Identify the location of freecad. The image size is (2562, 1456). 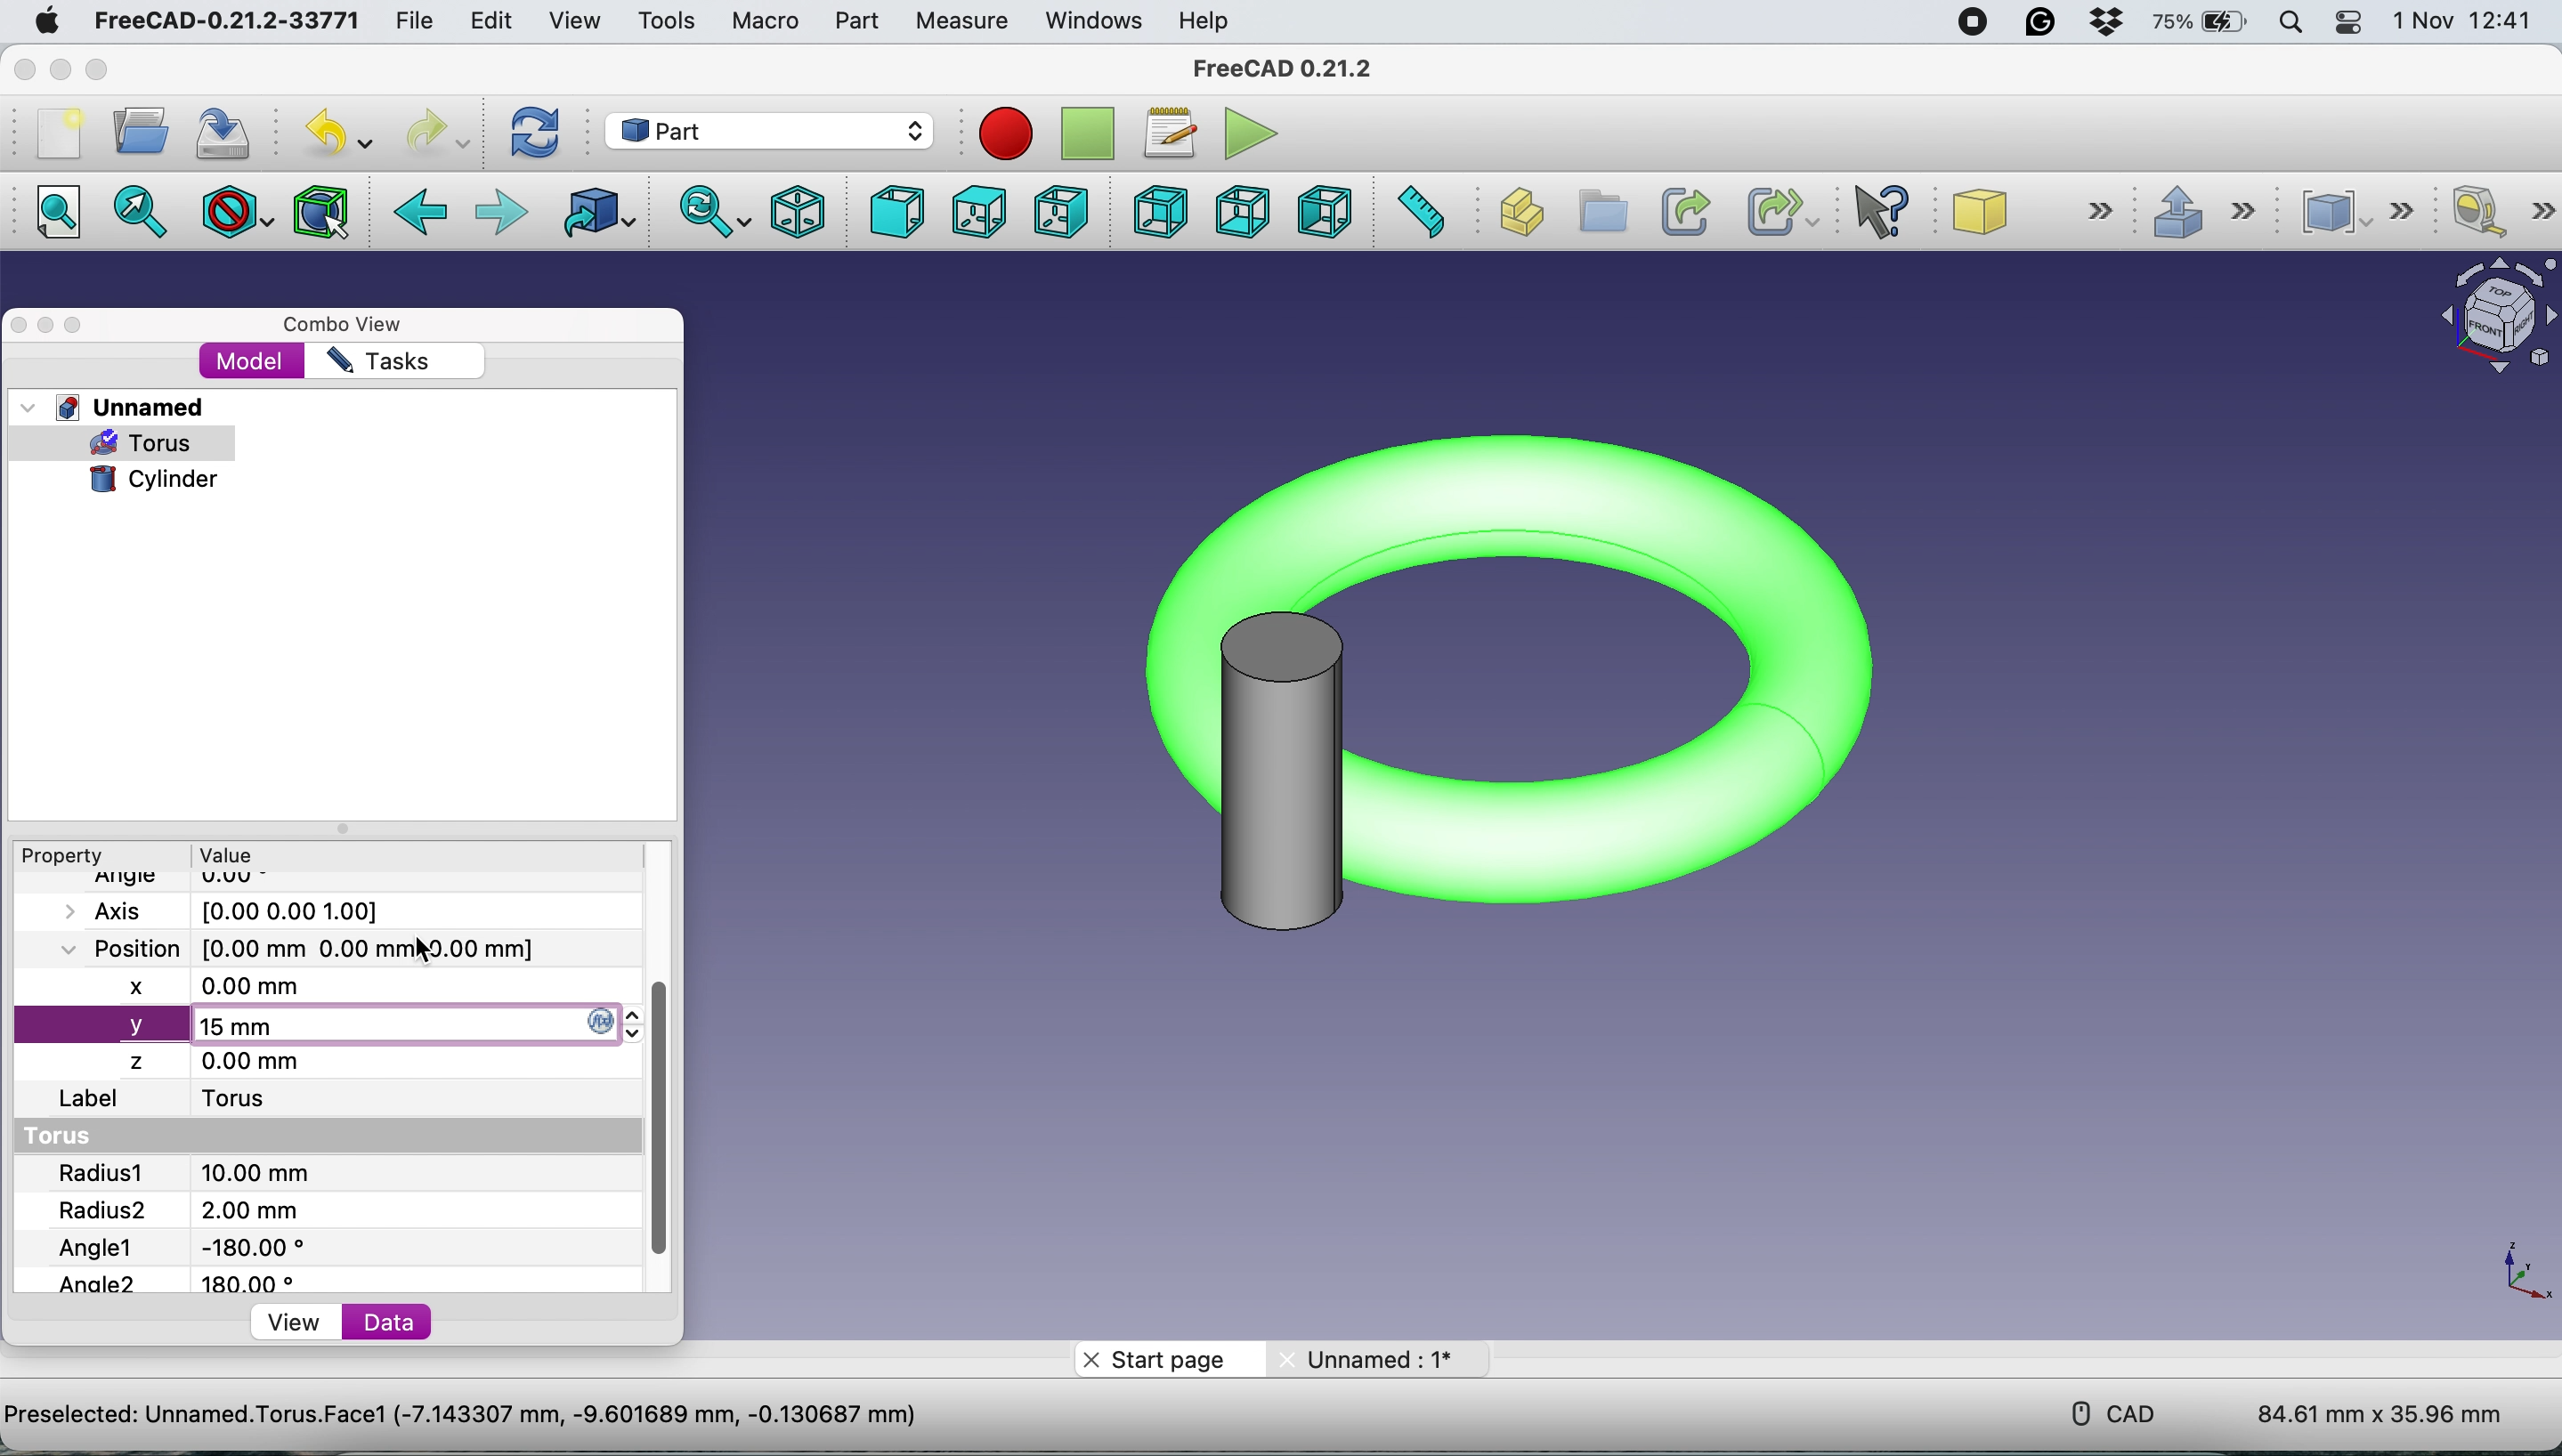
(218, 21).